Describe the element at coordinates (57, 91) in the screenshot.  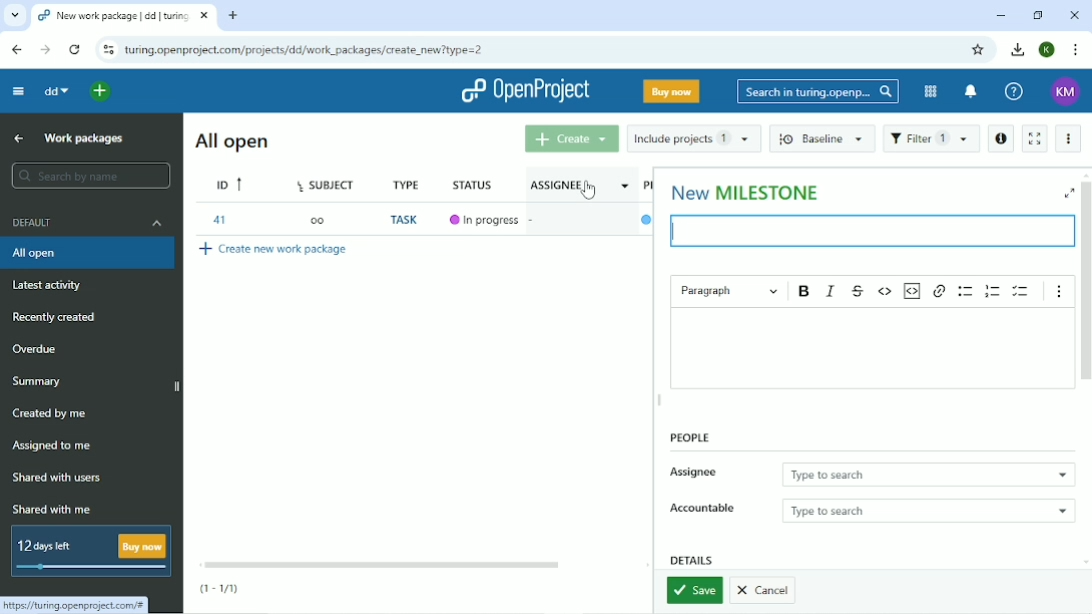
I see `dd` at that location.